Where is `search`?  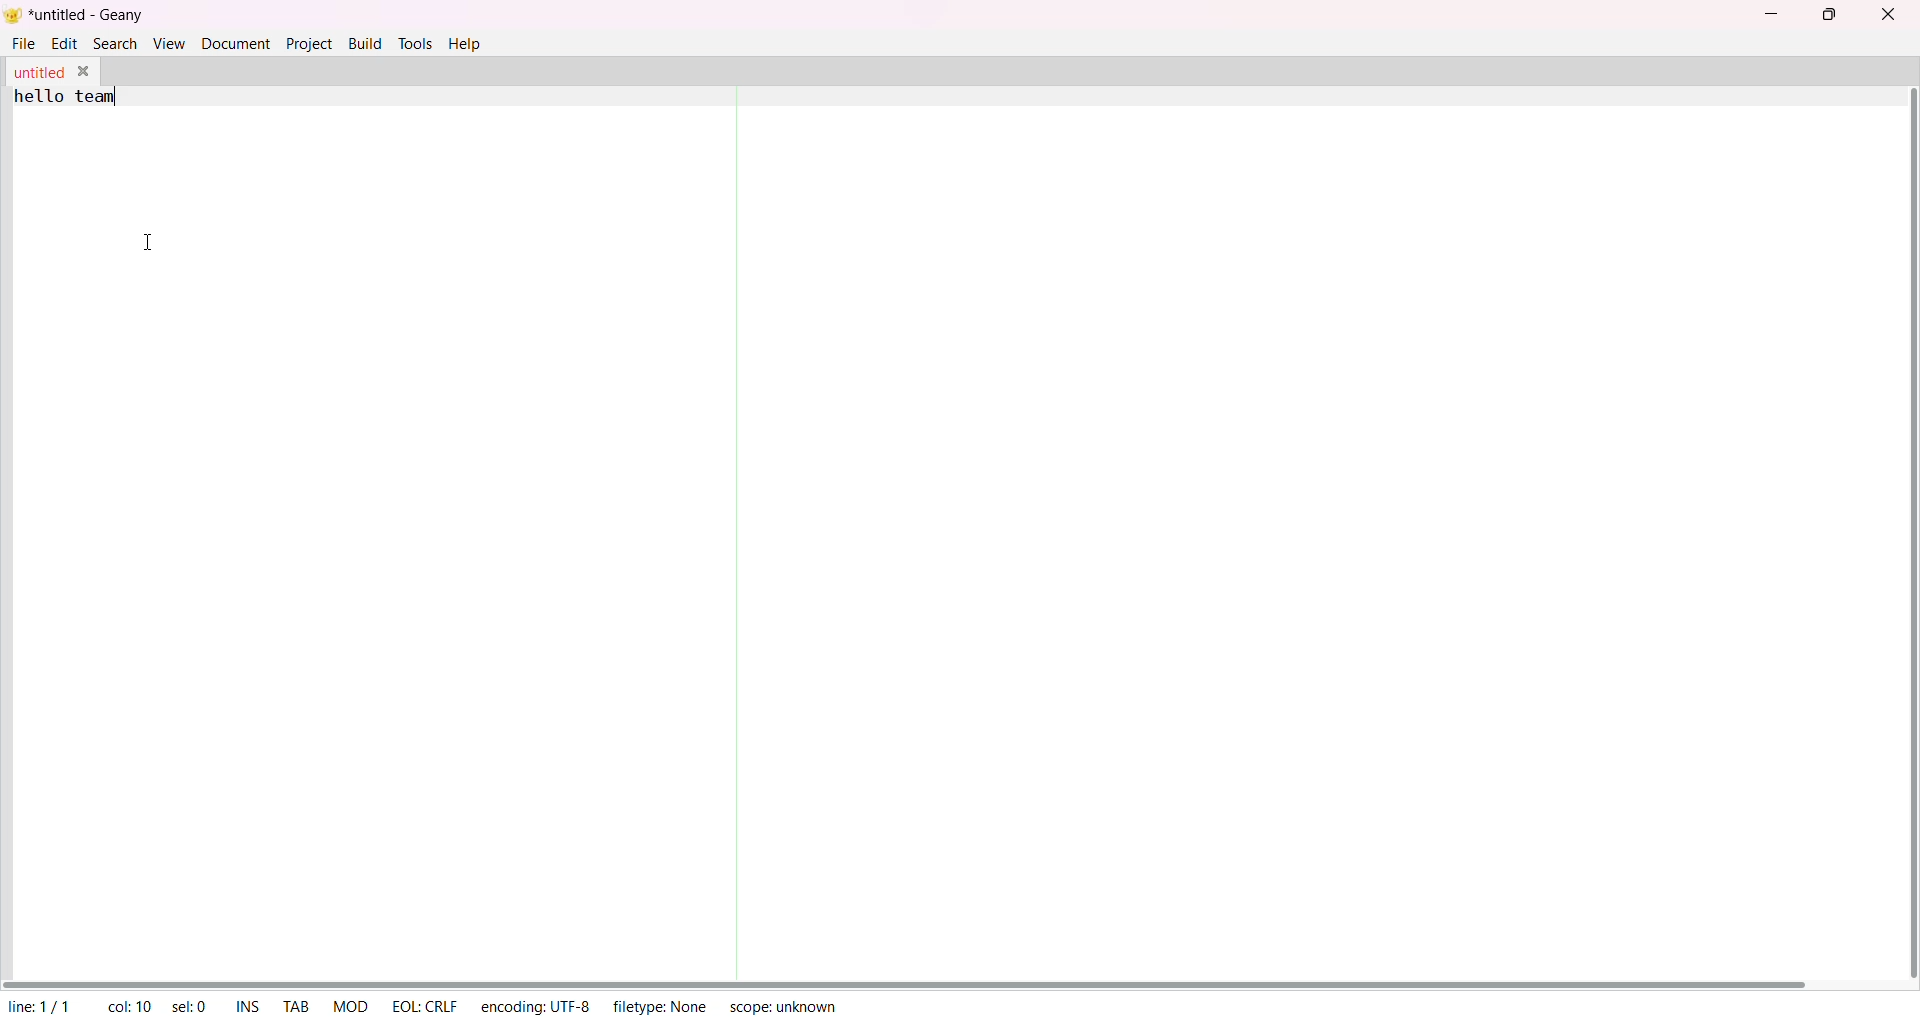
search is located at coordinates (118, 43).